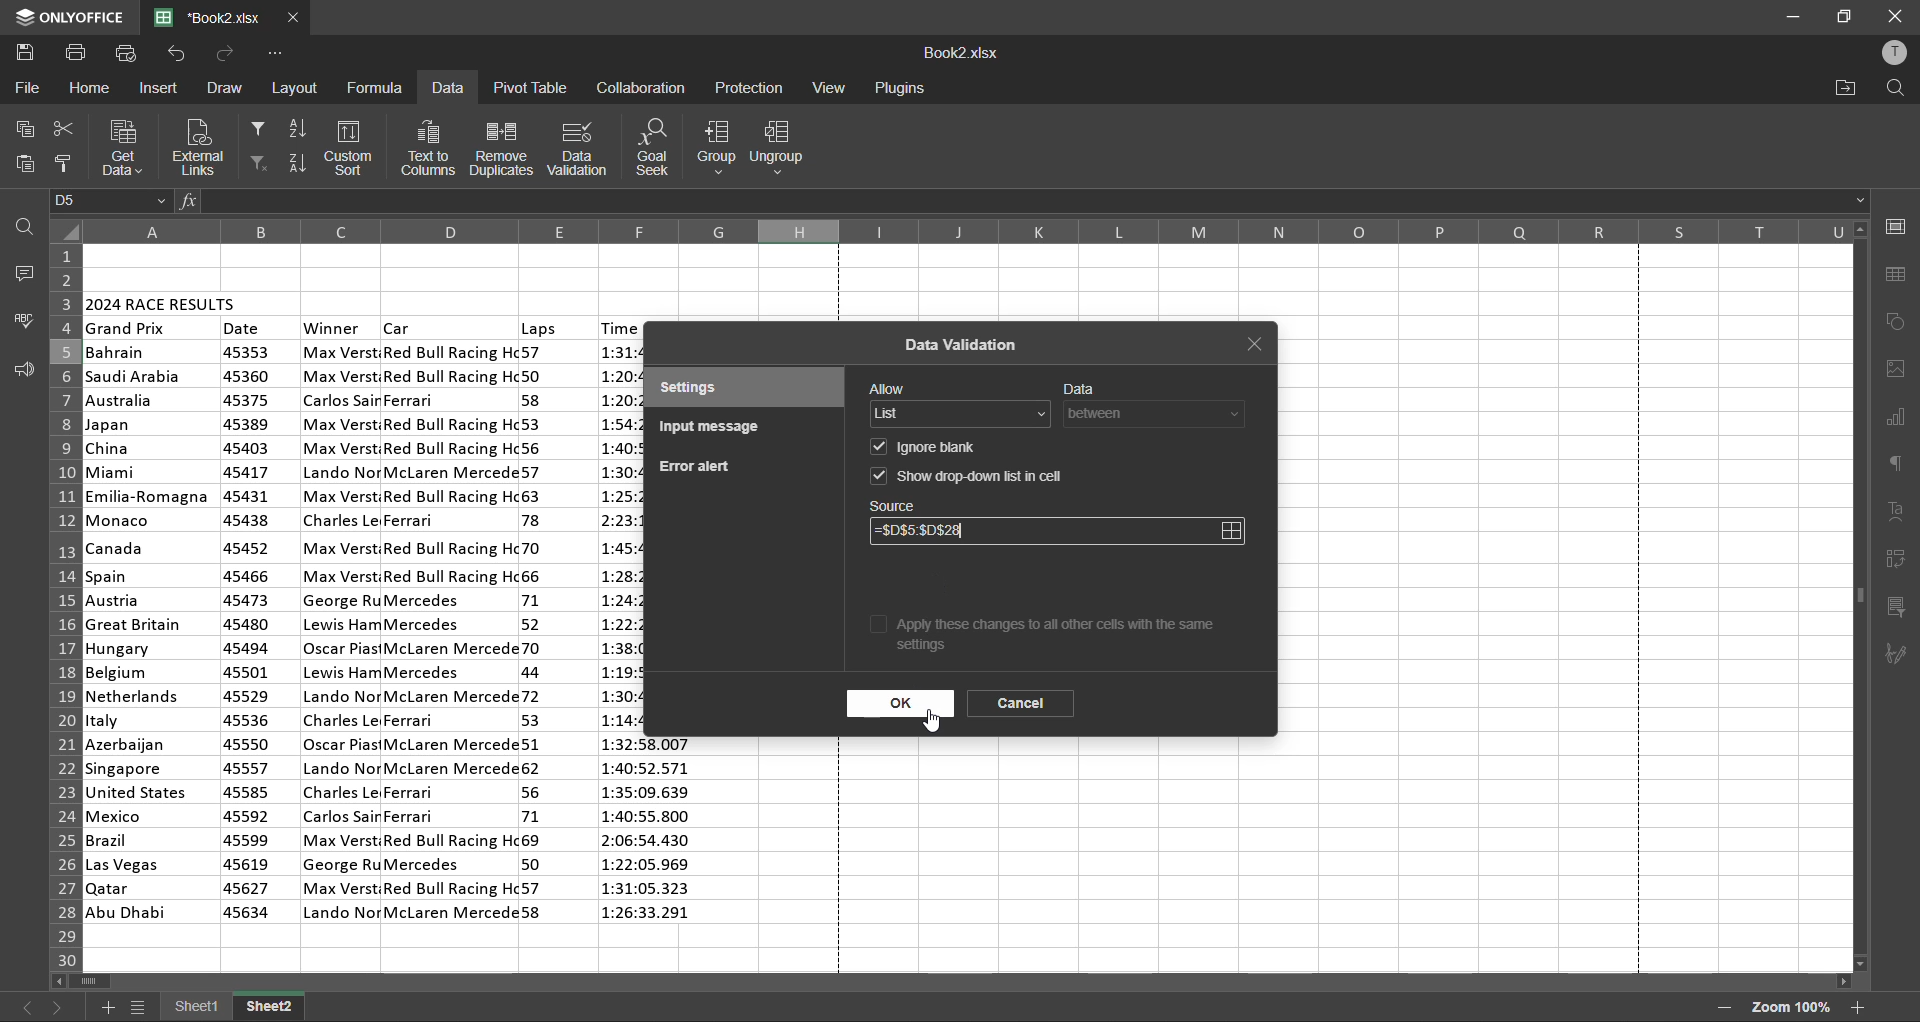  What do you see at coordinates (878, 478) in the screenshot?
I see `checkbox` at bounding box center [878, 478].